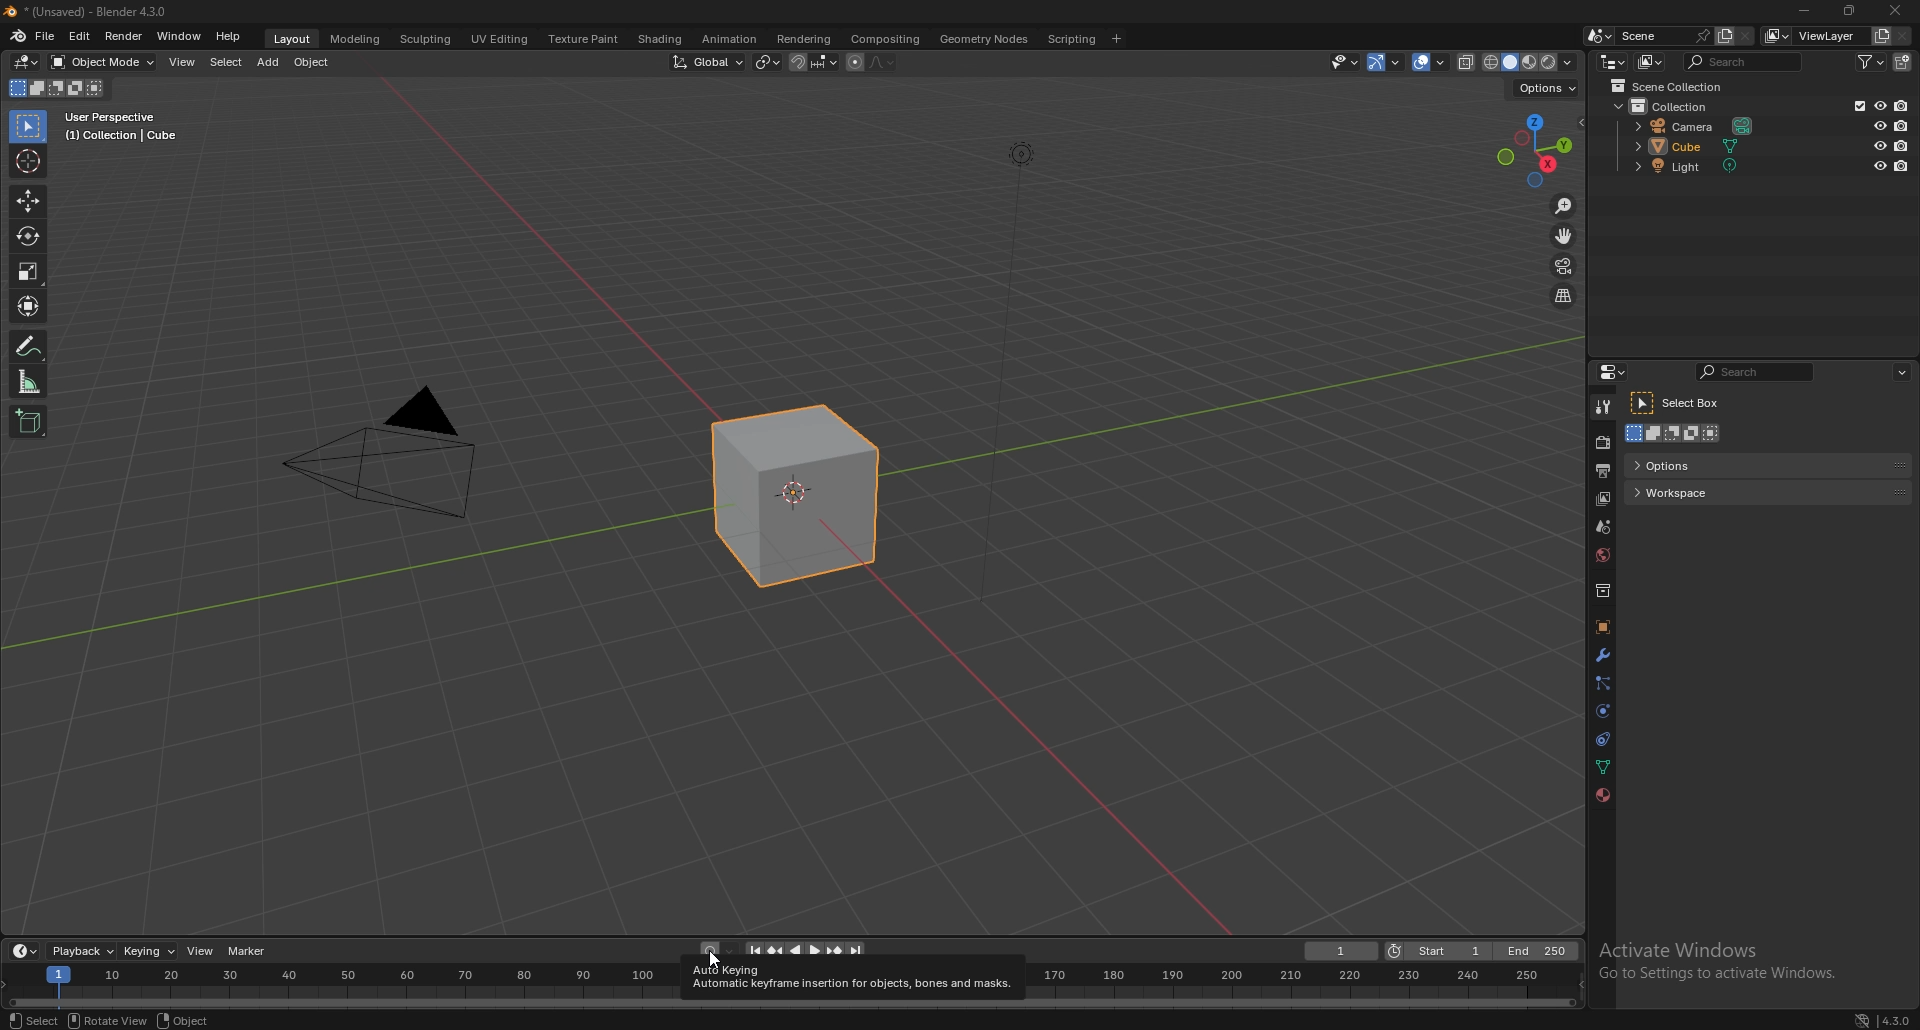 The width and height of the screenshot is (1920, 1030). Describe the element at coordinates (855, 63) in the screenshot. I see `proportional editing object` at that location.